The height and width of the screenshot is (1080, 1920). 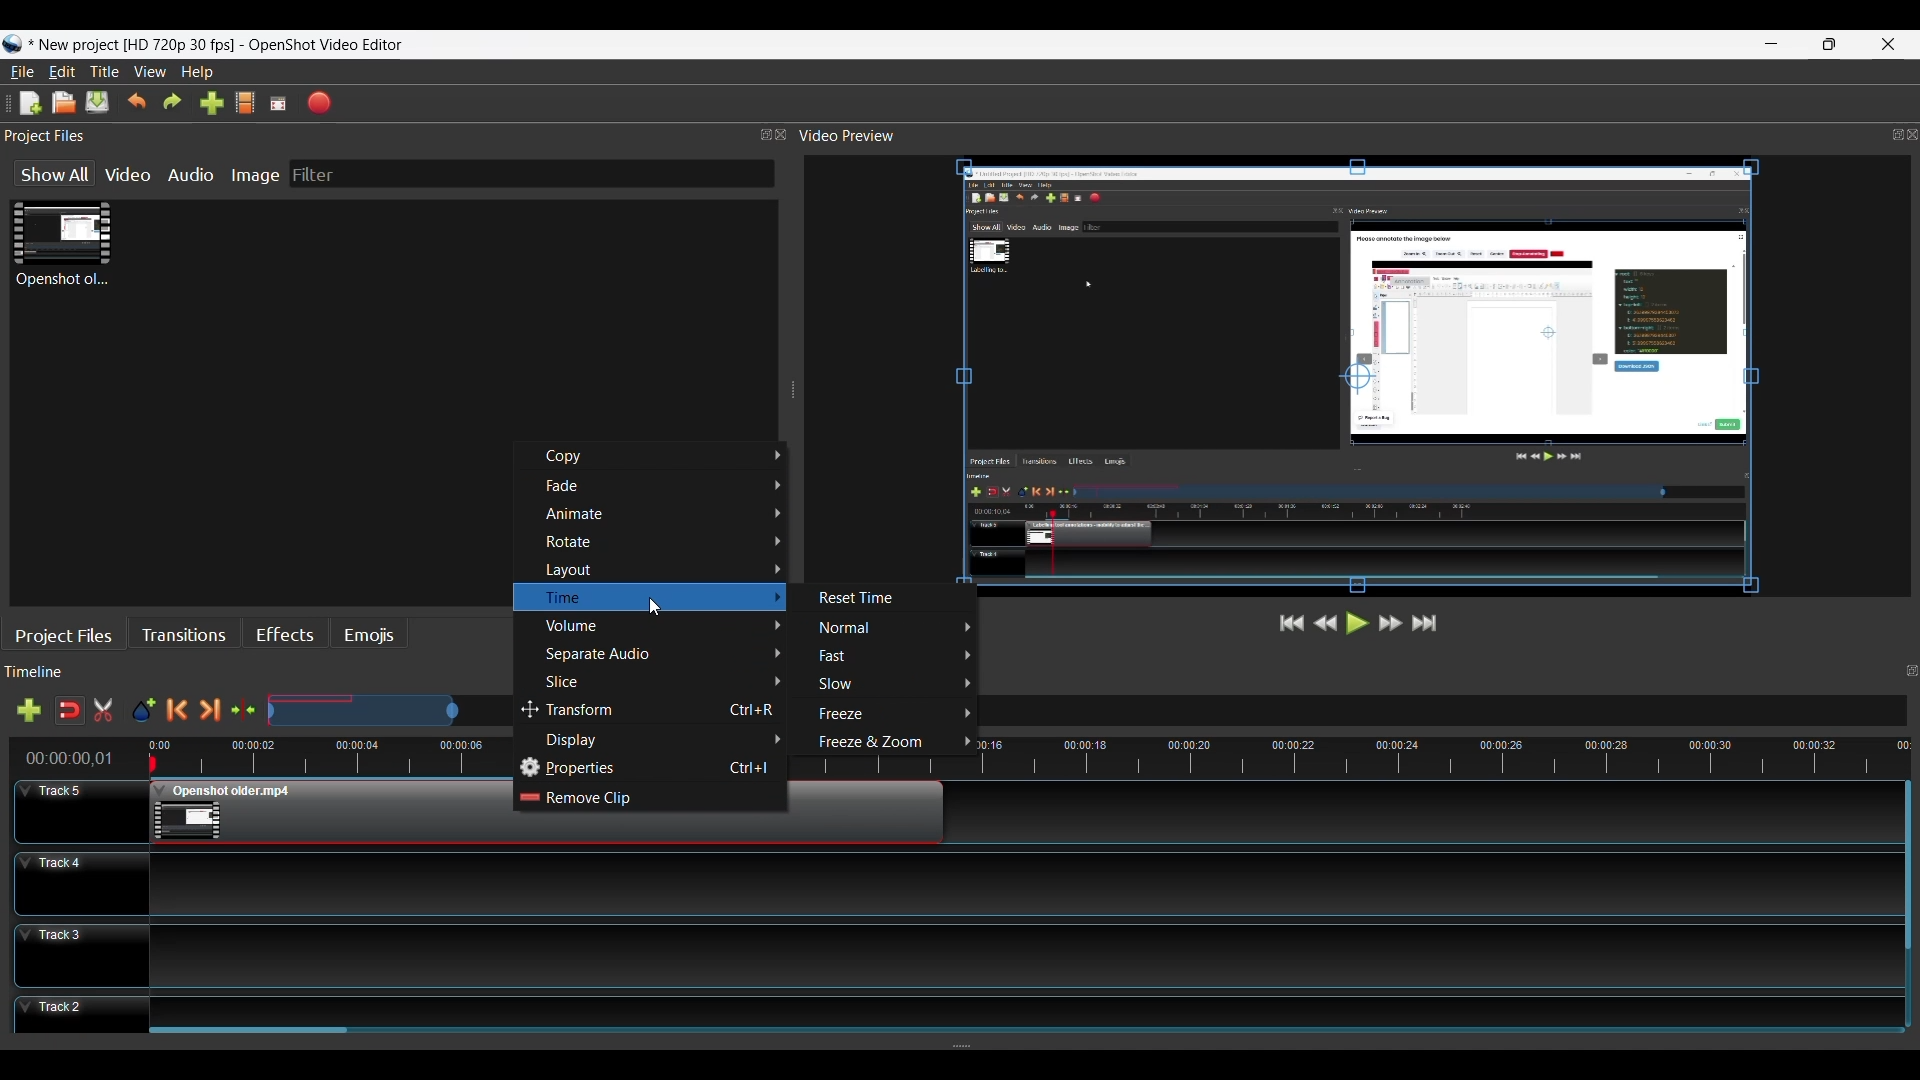 What do you see at coordinates (661, 683) in the screenshot?
I see `Slice` at bounding box center [661, 683].